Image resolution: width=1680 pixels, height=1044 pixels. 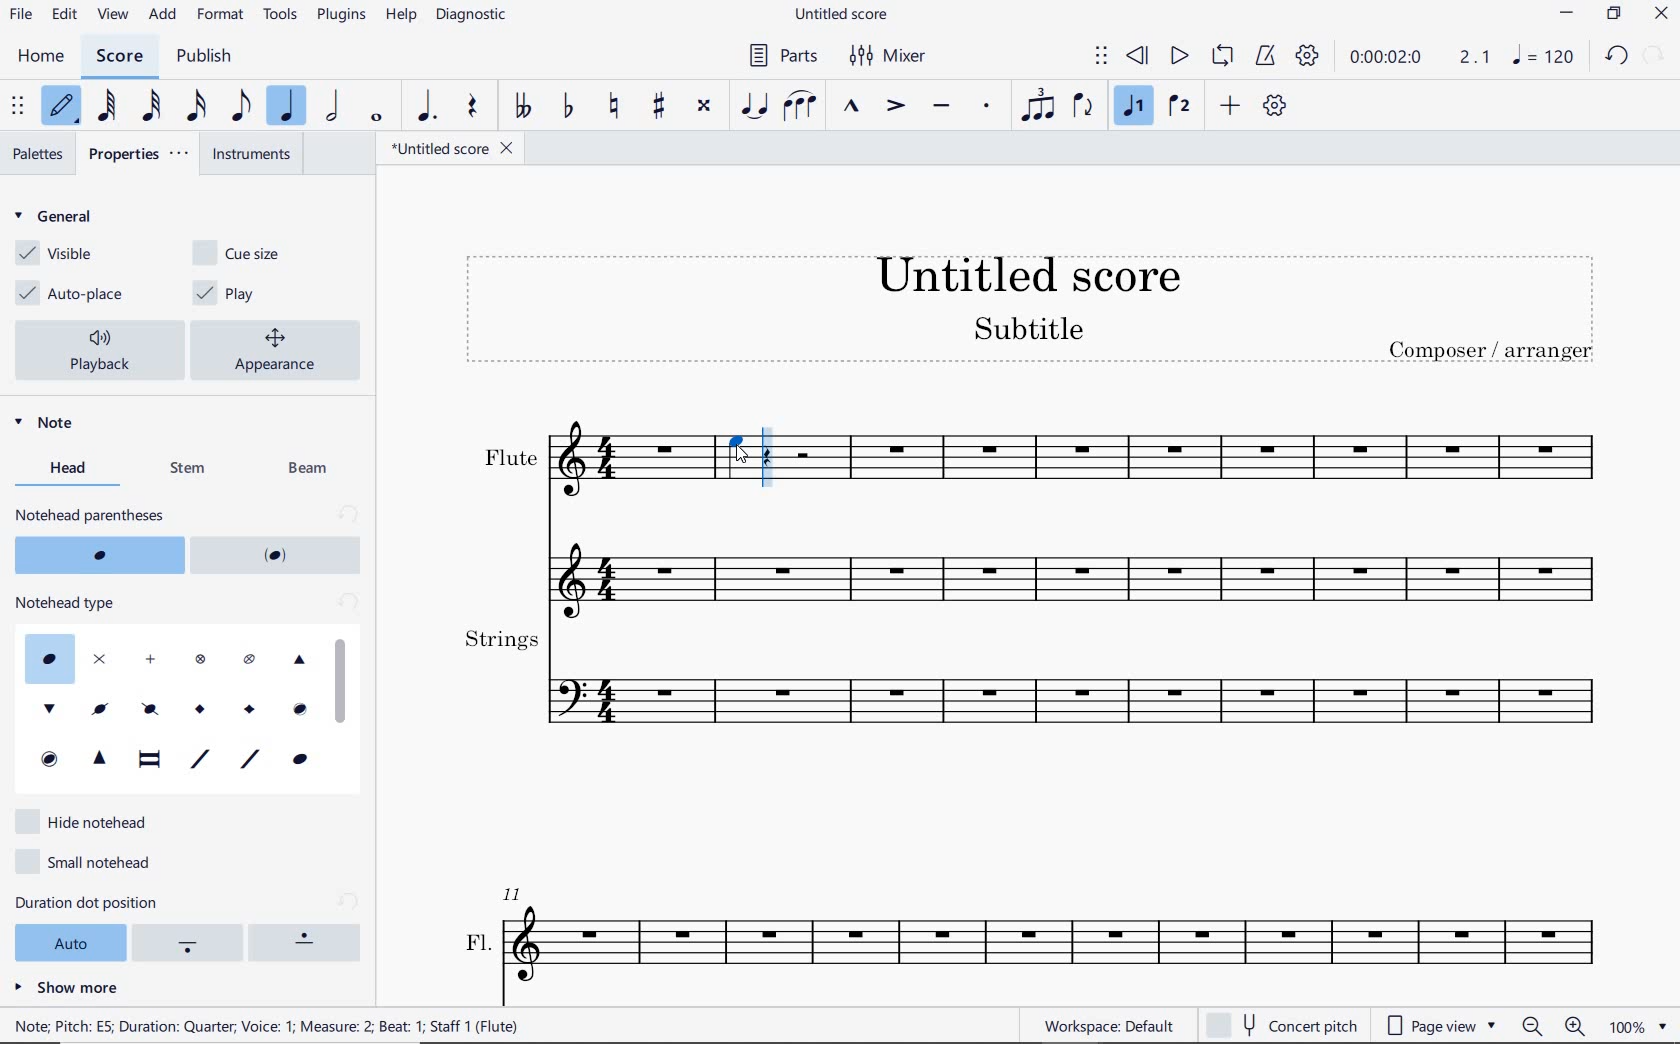 What do you see at coordinates (1030, 682) in the screenshot?
I see `strings` at bounding box center [1030, 682].